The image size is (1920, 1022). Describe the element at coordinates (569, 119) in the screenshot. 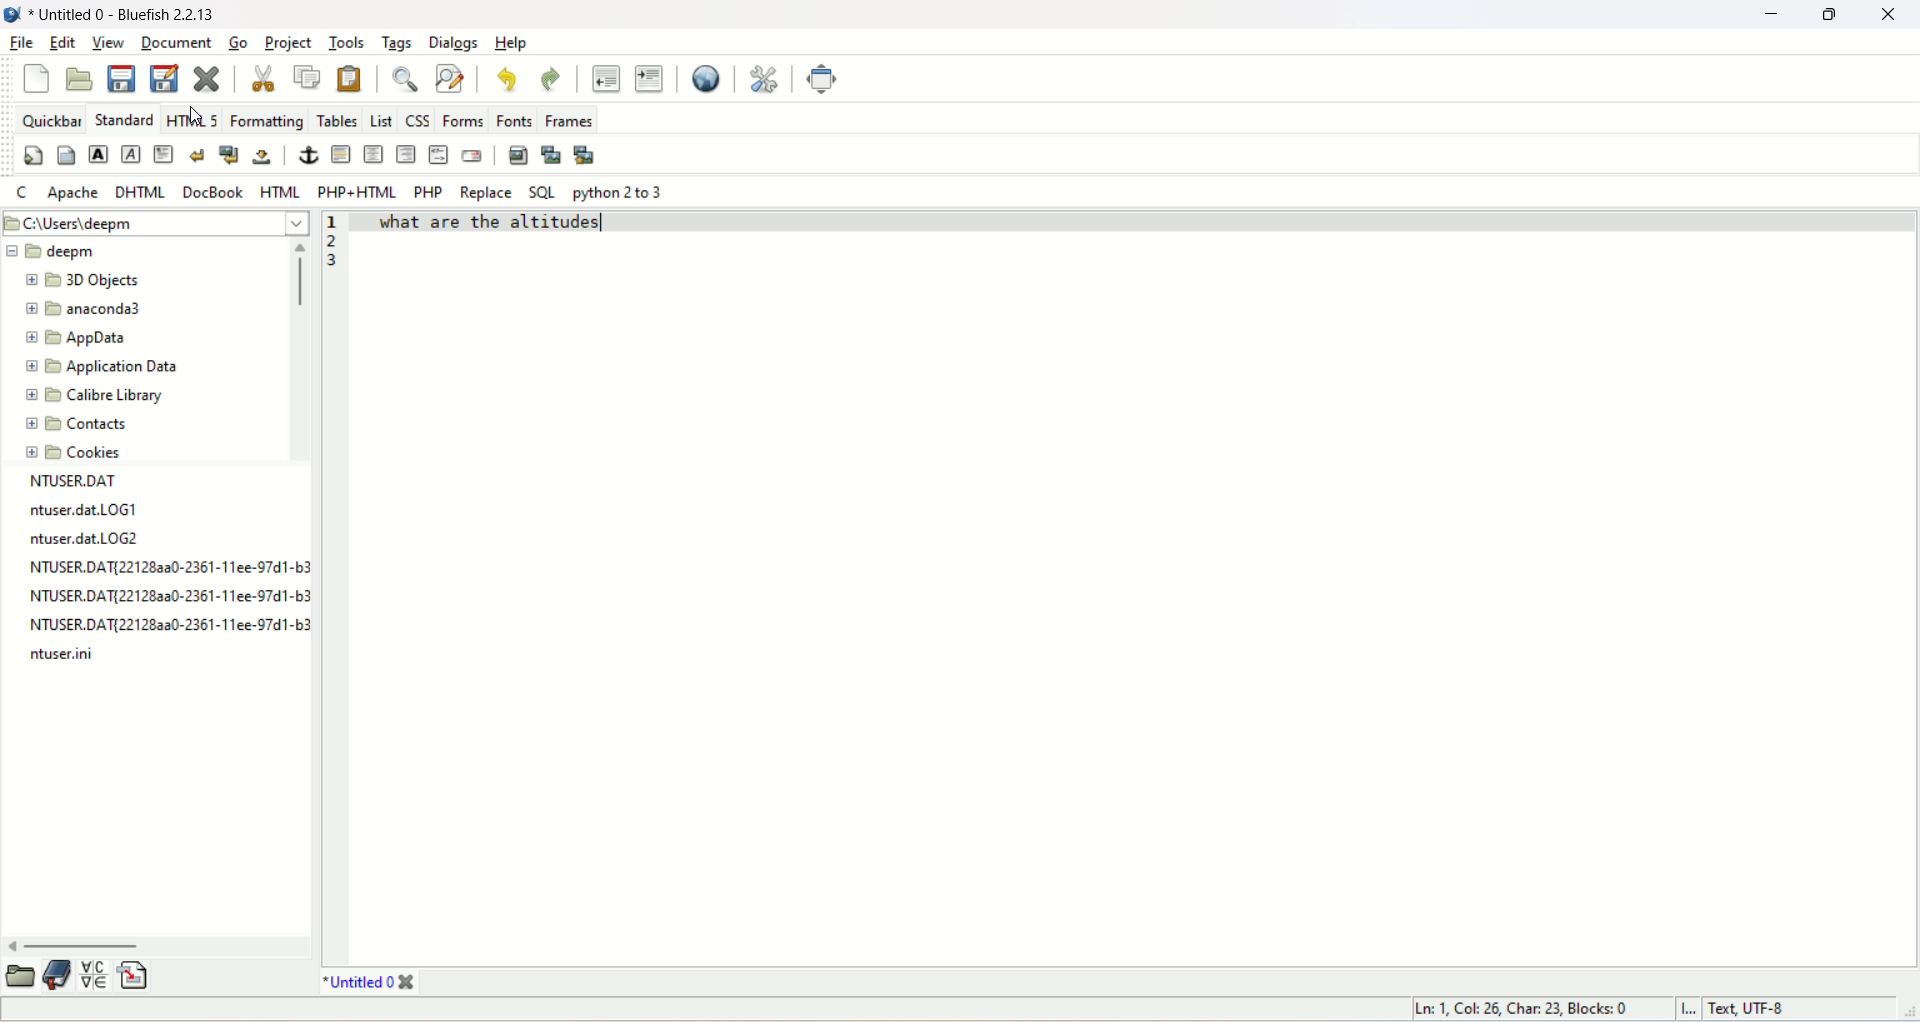

I see `frames` at that location.